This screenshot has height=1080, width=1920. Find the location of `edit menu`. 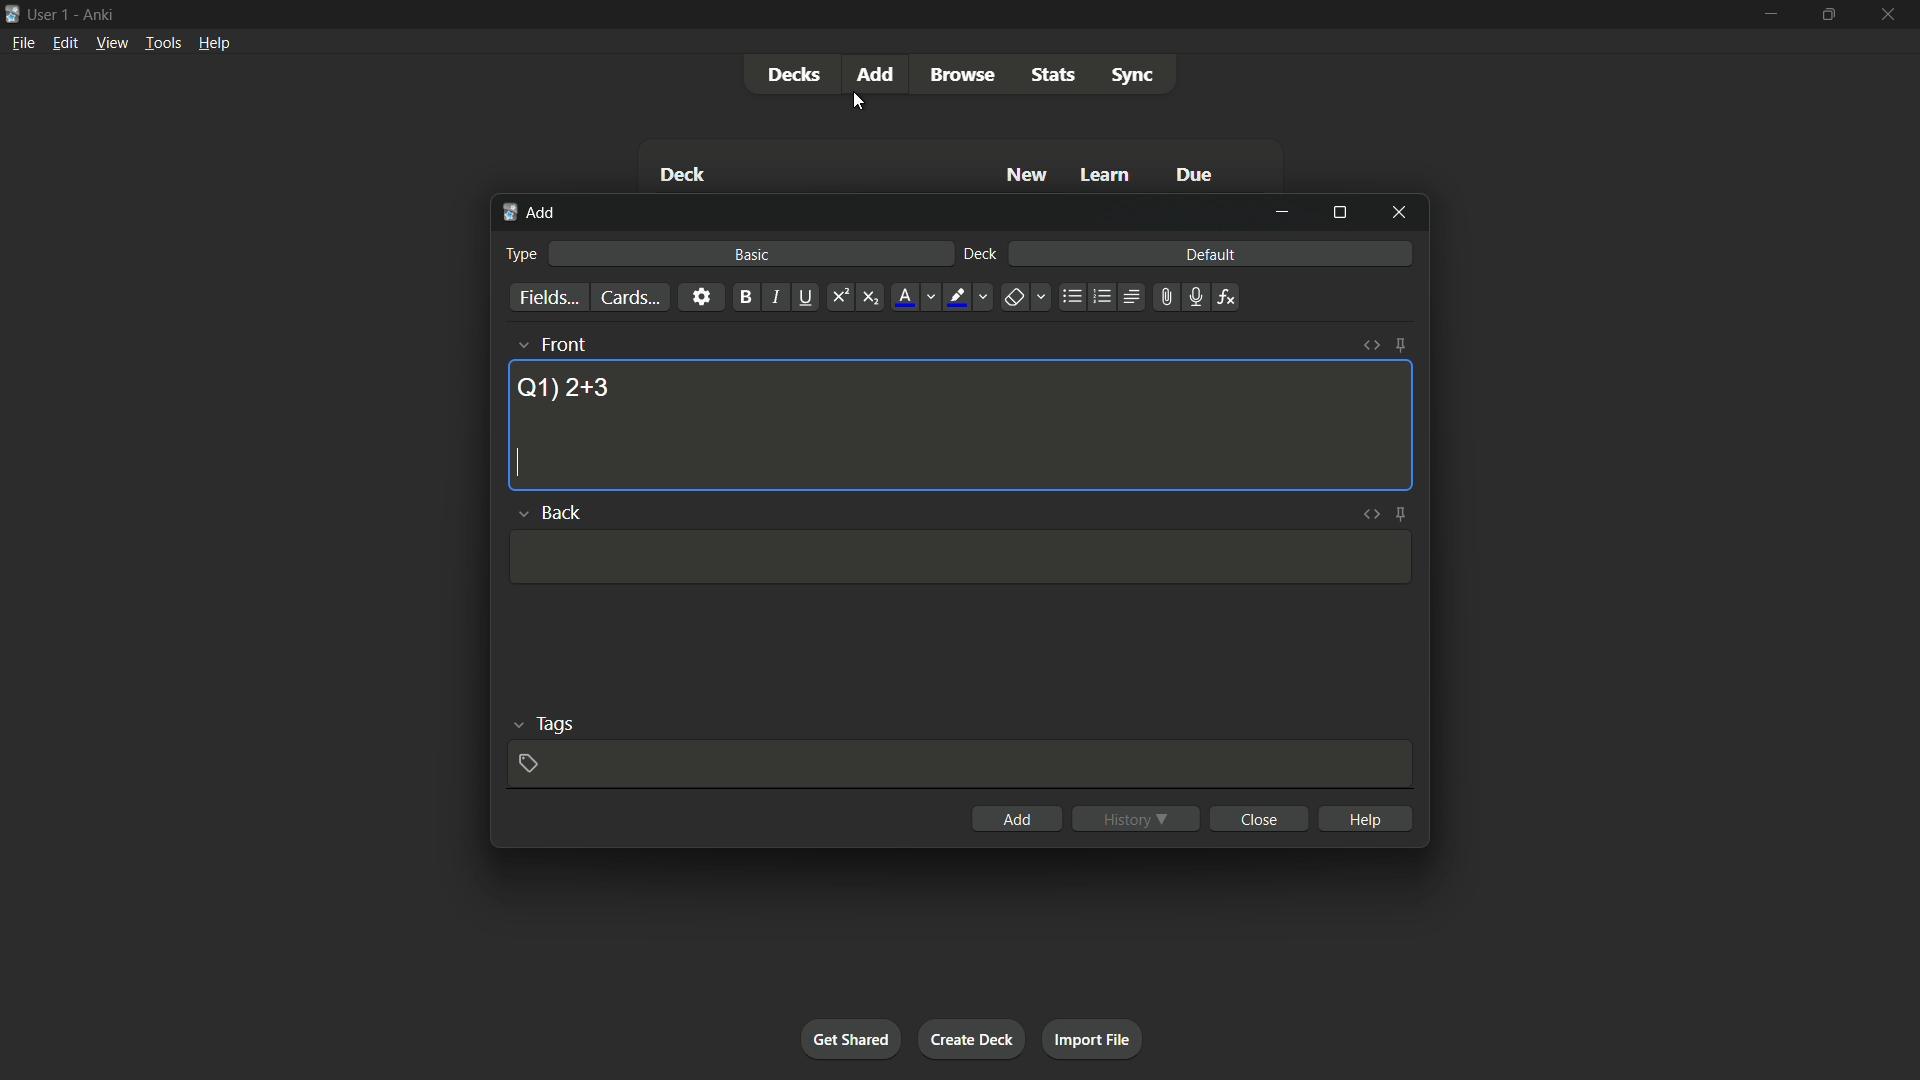

edit menu is located at coordinates (66, 42).